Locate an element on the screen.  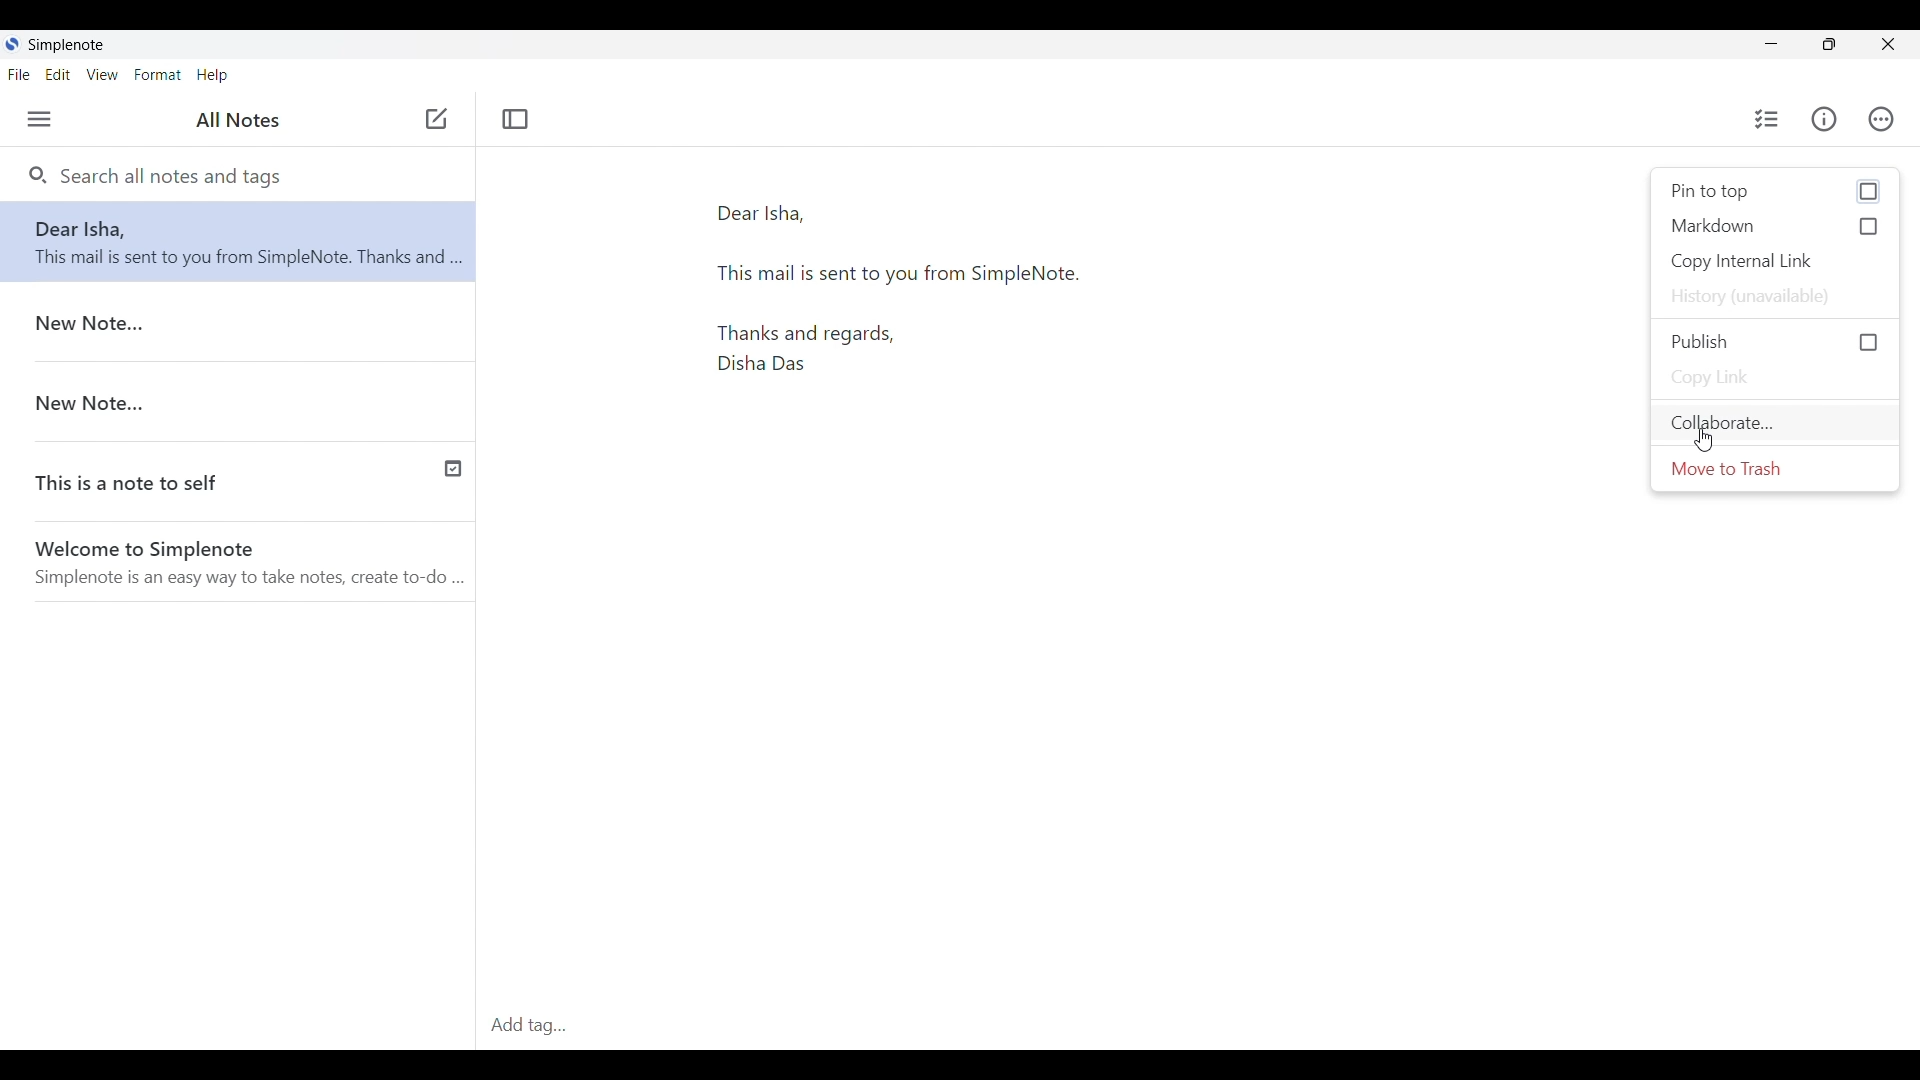
Help is located at coordinates (213, 75).